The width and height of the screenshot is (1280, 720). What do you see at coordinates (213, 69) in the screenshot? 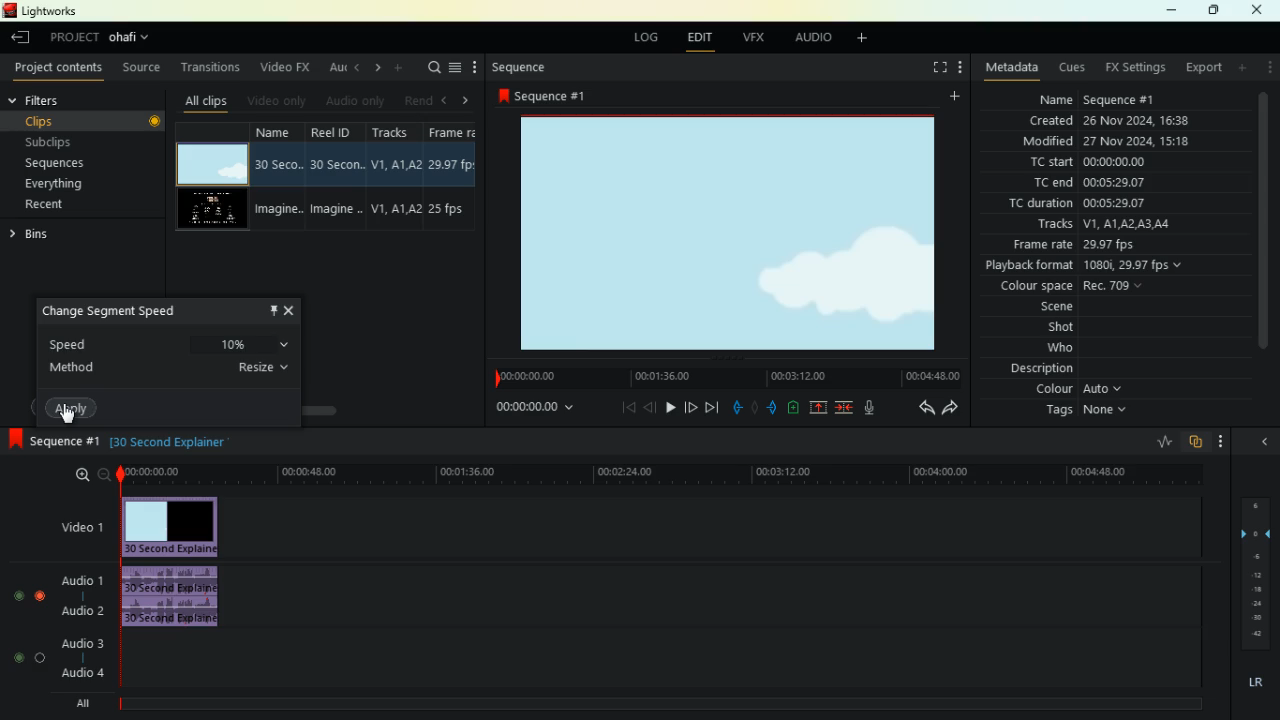
I see `transitions` at bounding box center [213, 69].